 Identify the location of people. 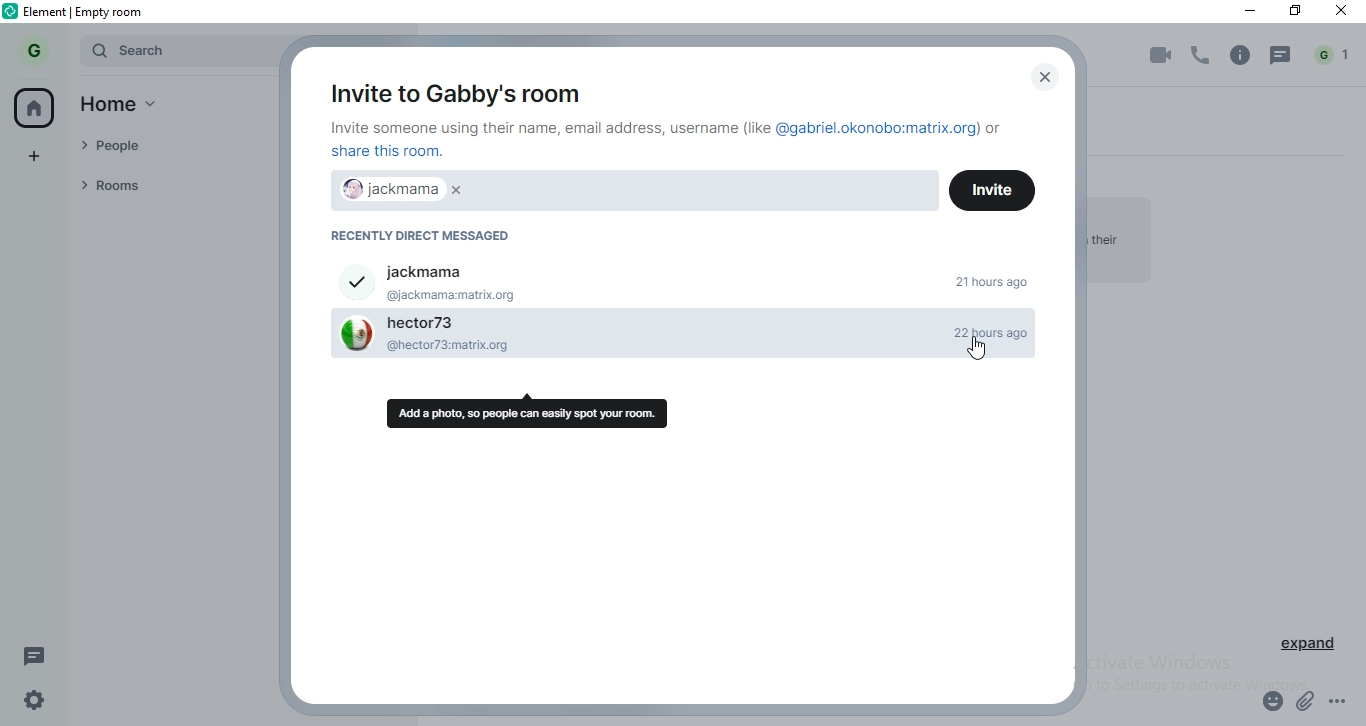
(163, 148).